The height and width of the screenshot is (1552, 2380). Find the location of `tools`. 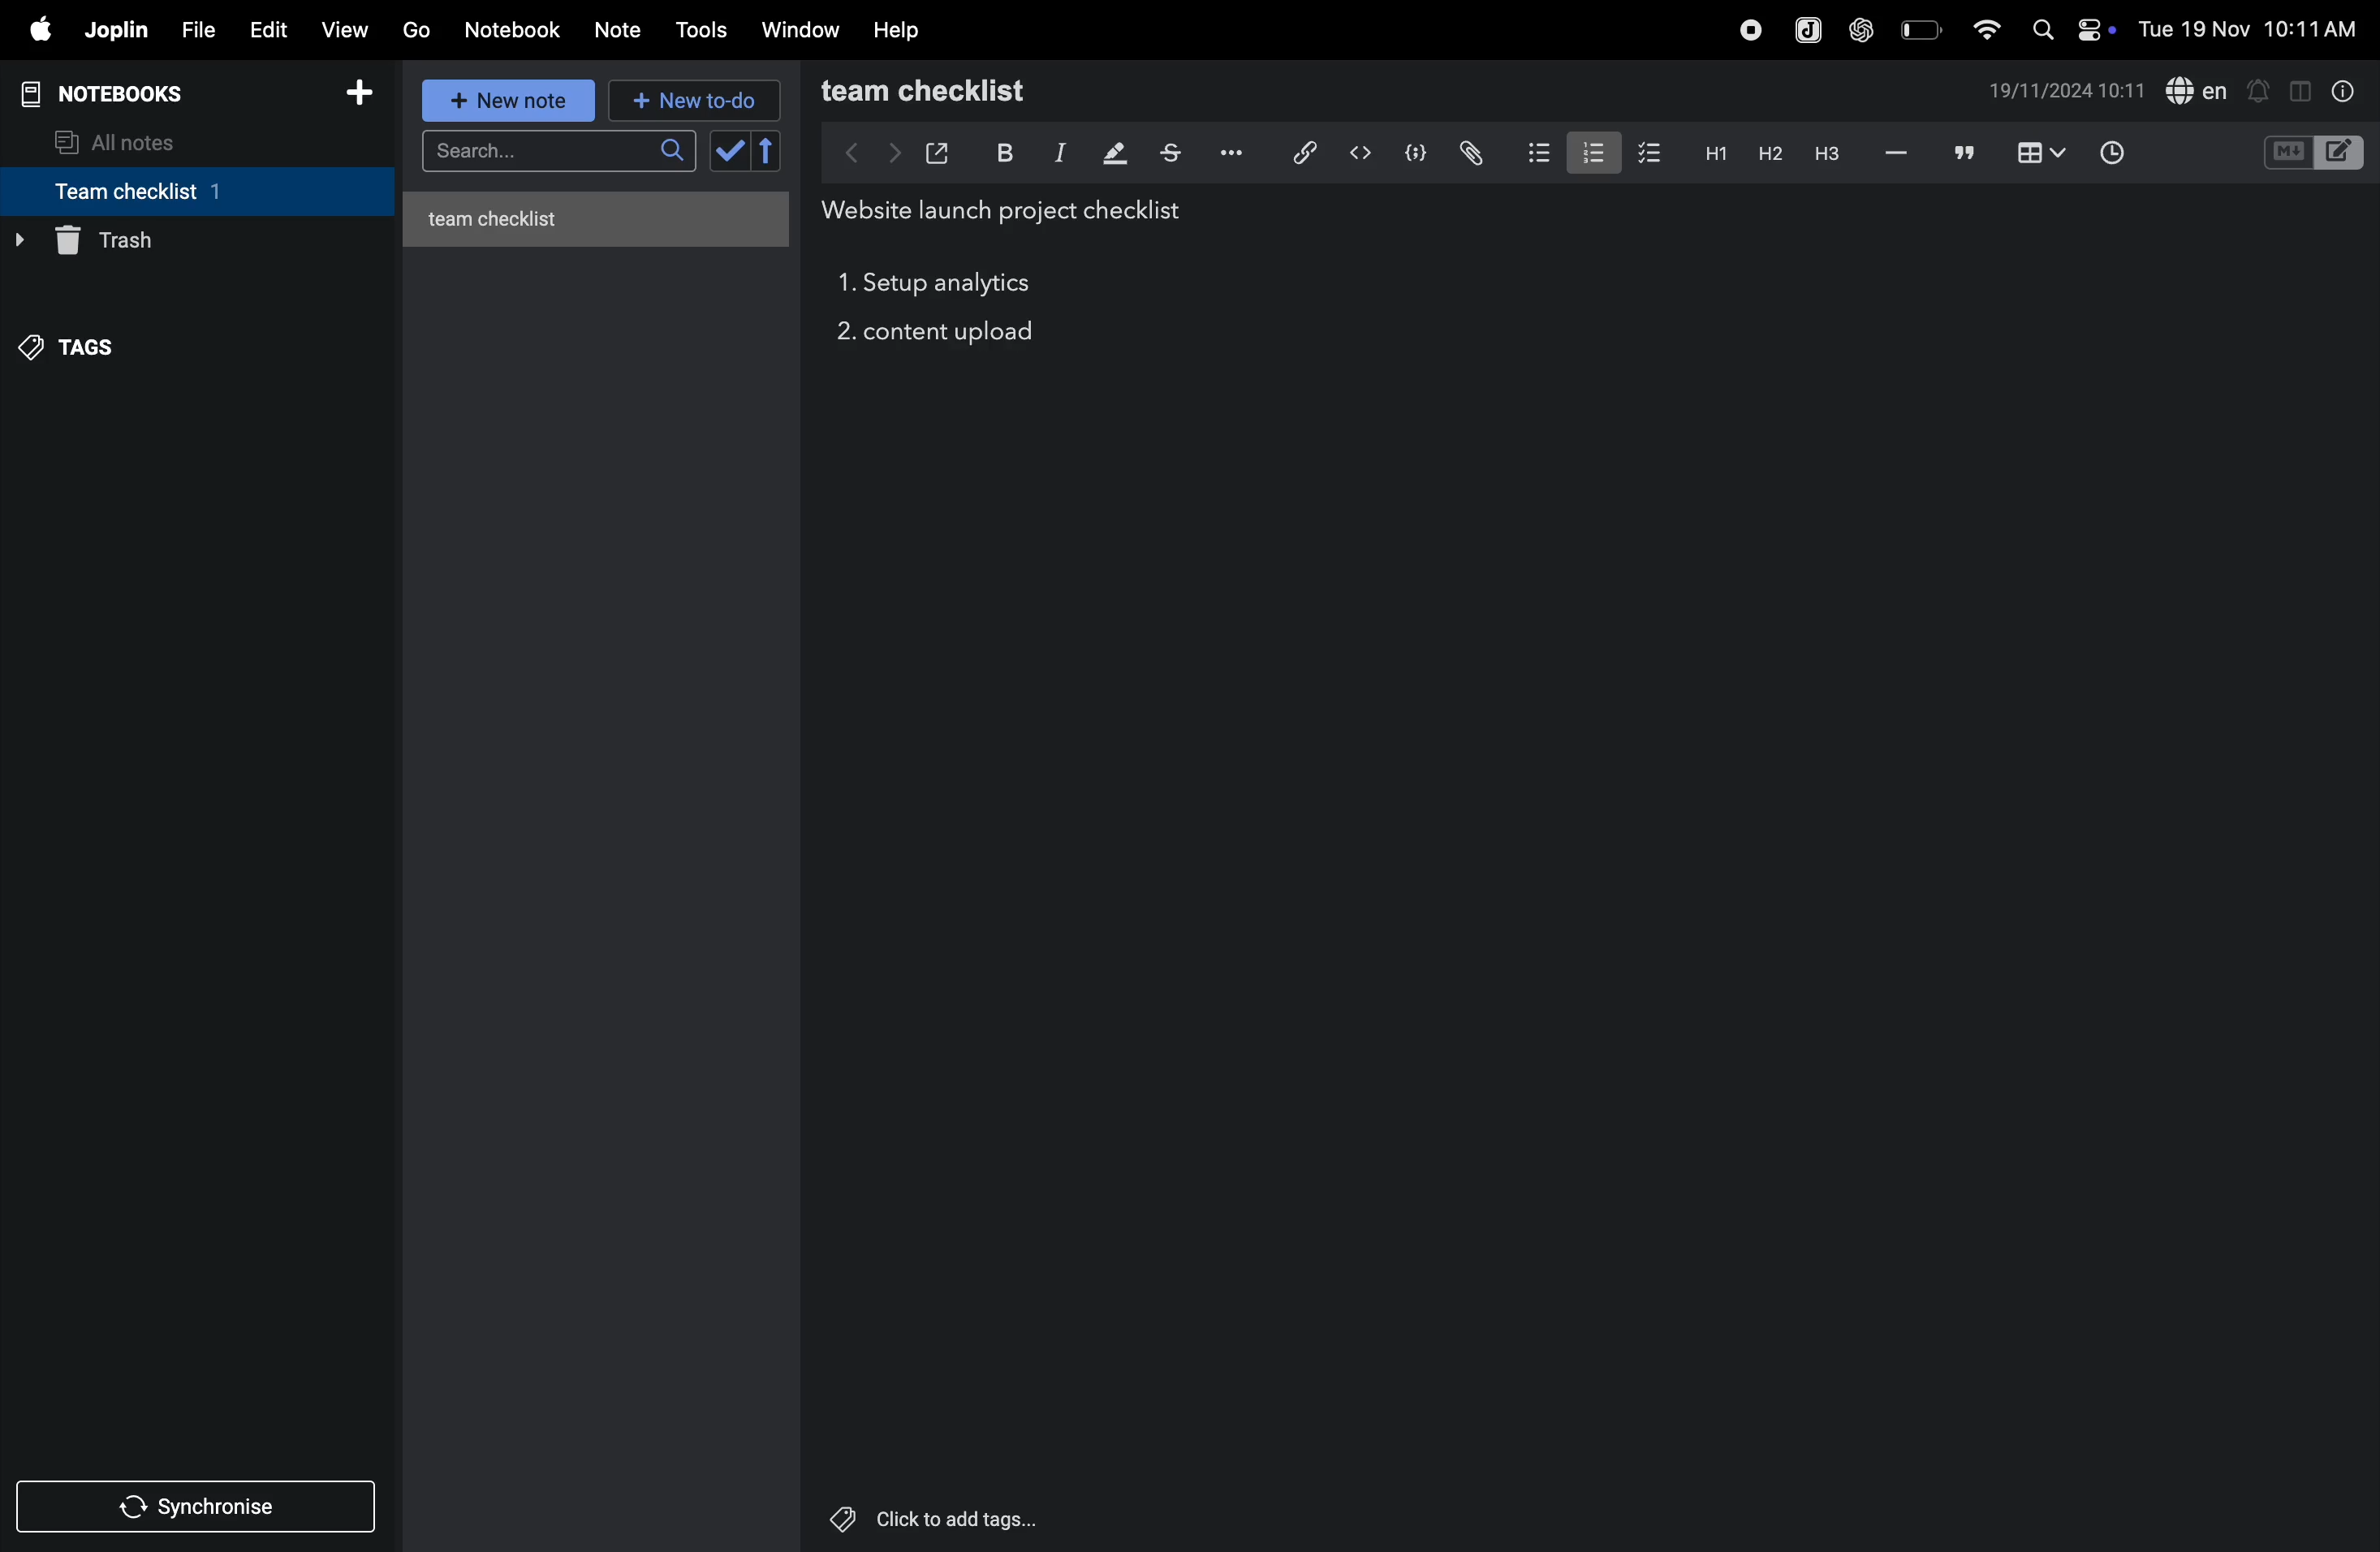

tools is located at coordinates (704, 30).